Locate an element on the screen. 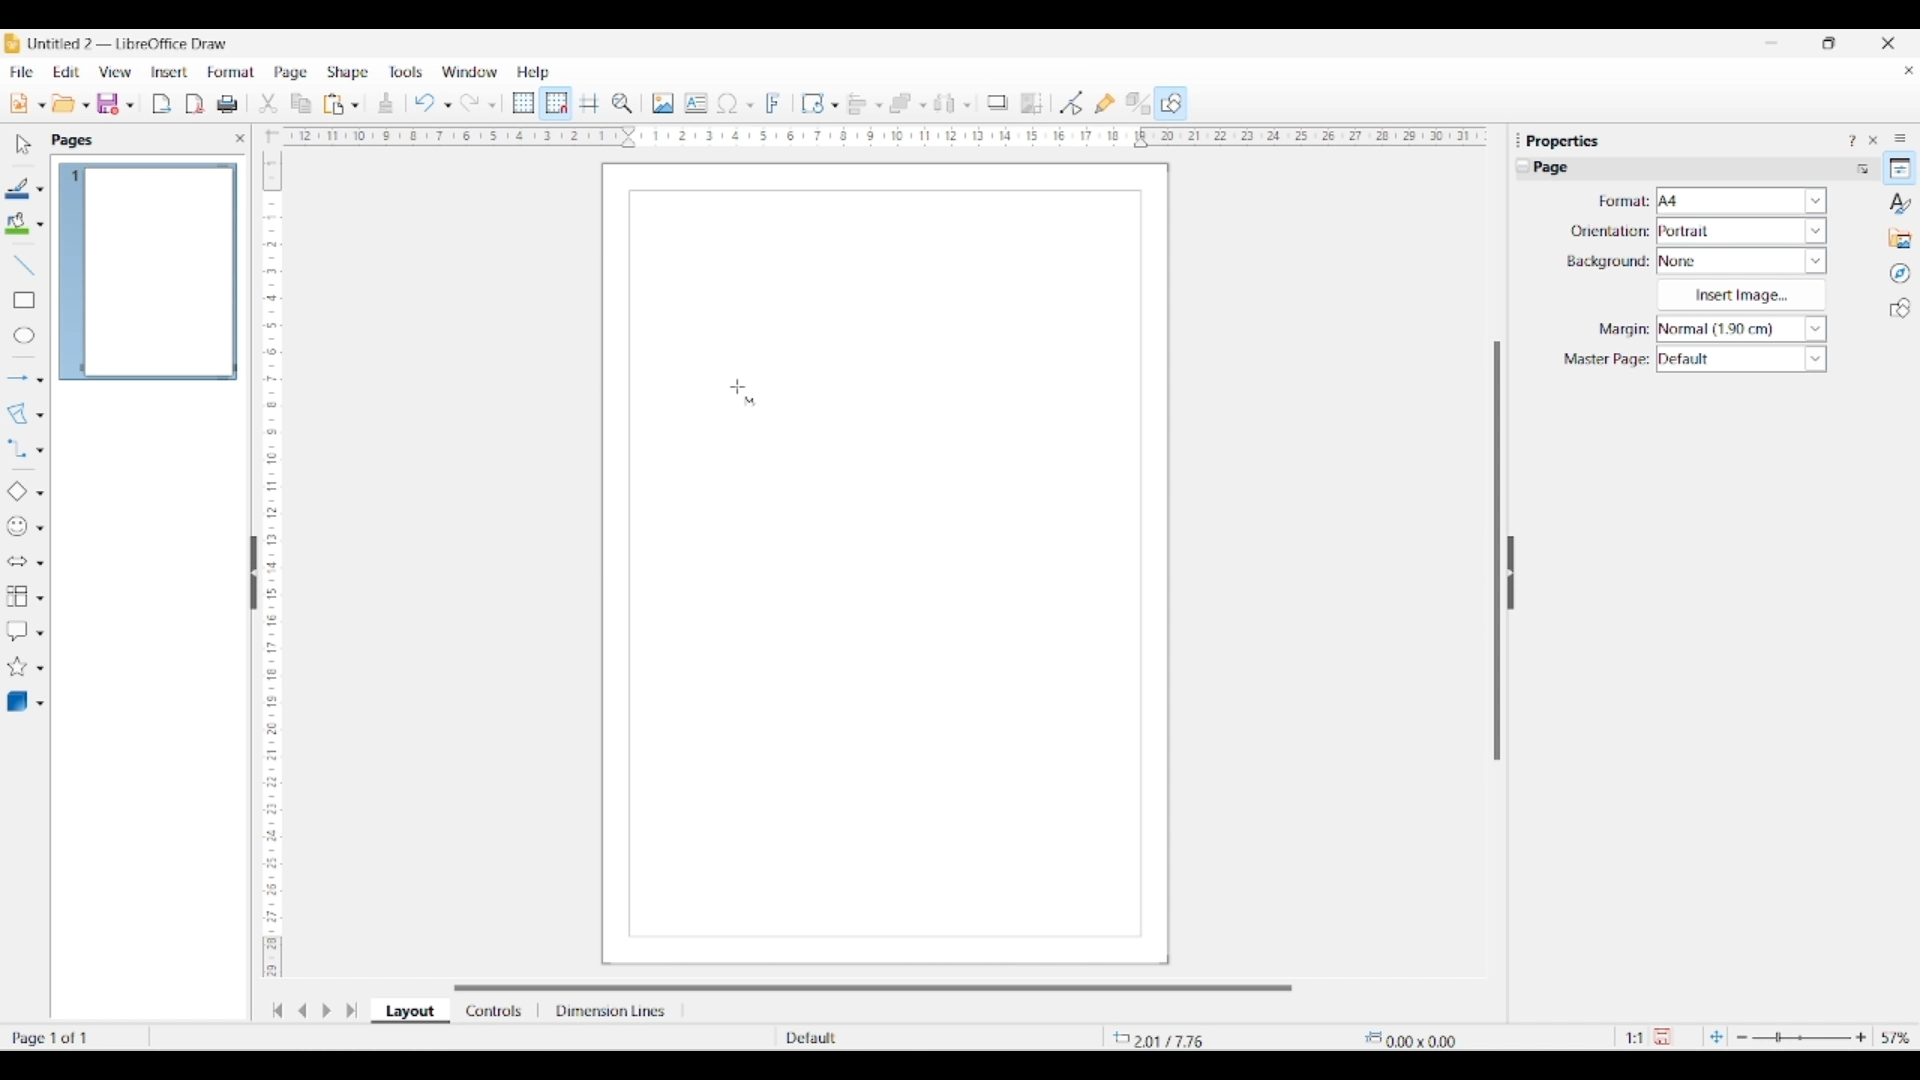  Fill color options is located at coordinates (40, 225).